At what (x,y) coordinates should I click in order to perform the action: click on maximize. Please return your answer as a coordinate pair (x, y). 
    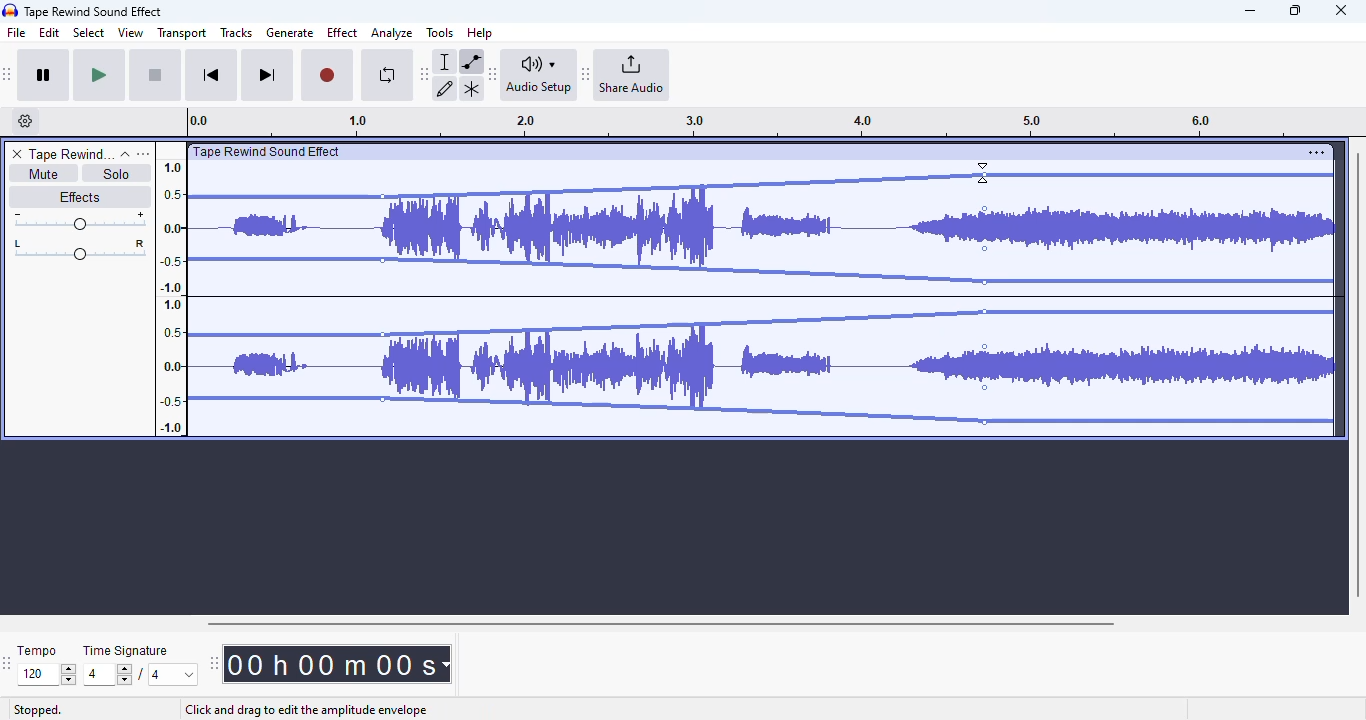
    Looking at the image, I should click on (1295, 10).